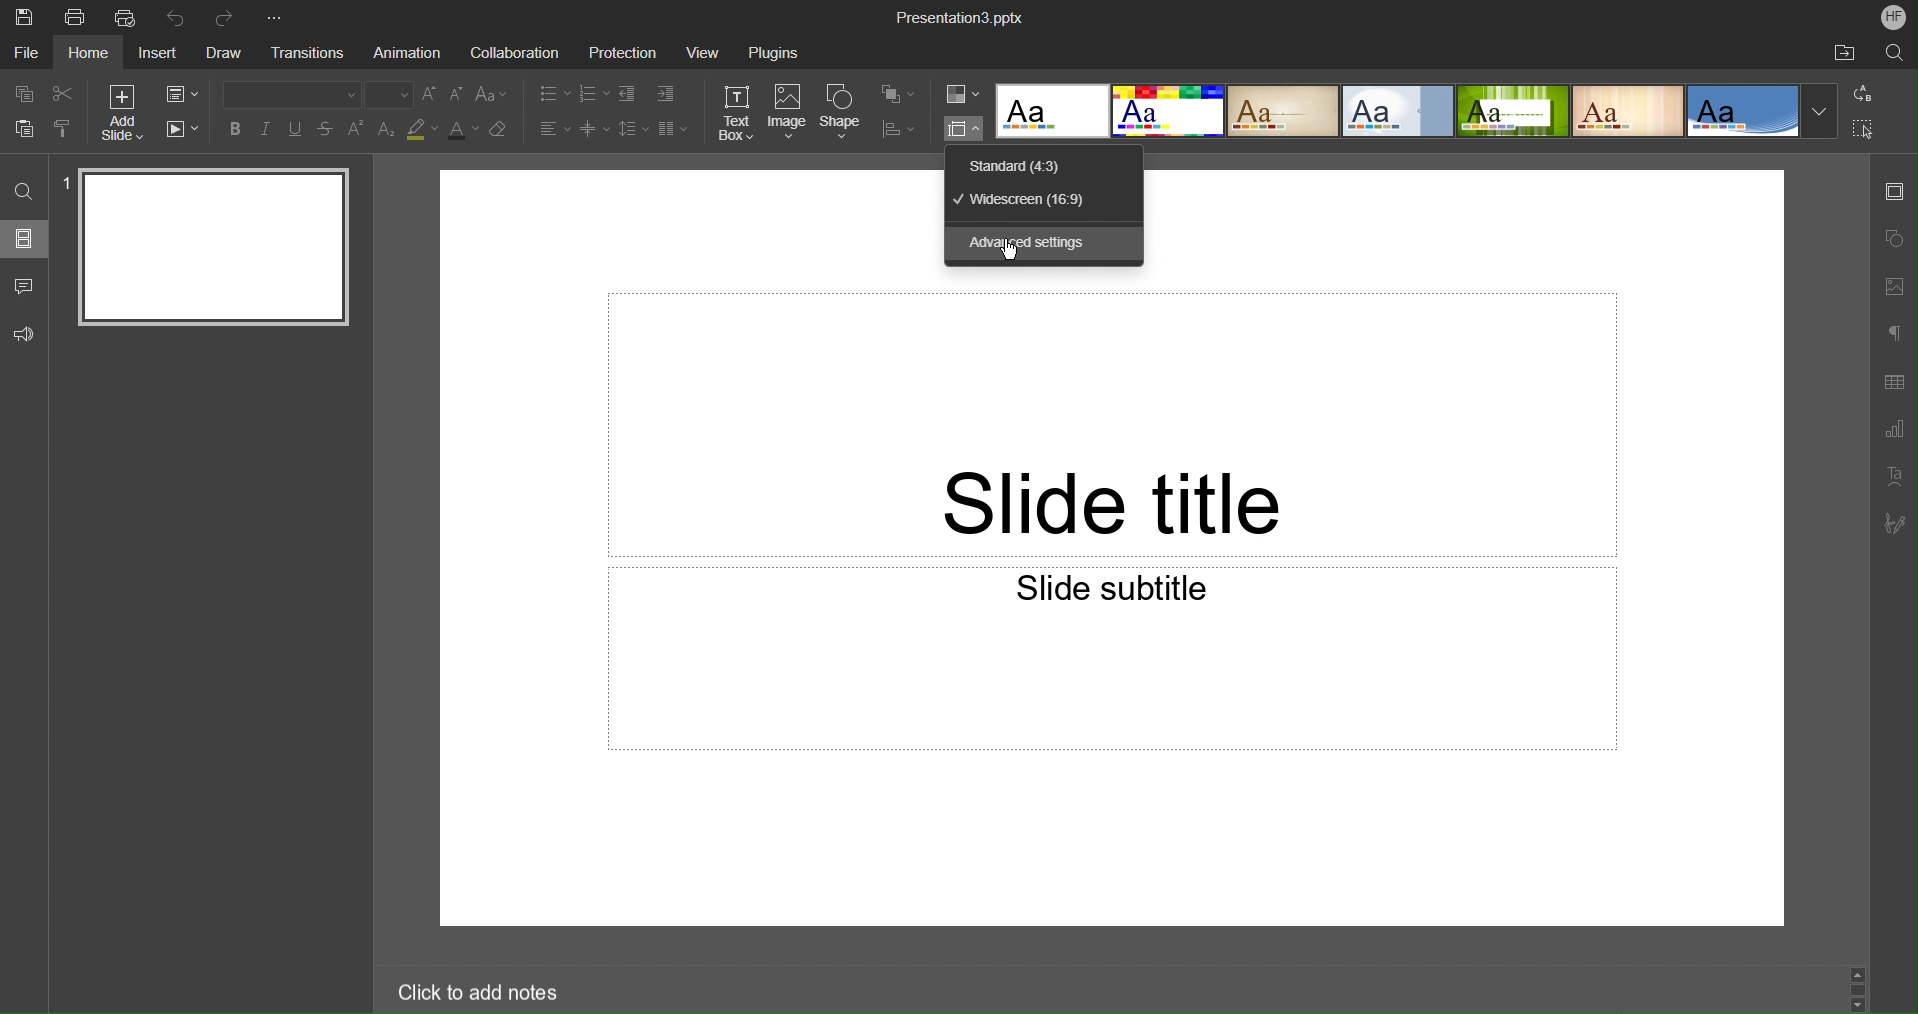  Describe the element at coordinates (672, 129) in the screenshot. I see `Column` at that location.